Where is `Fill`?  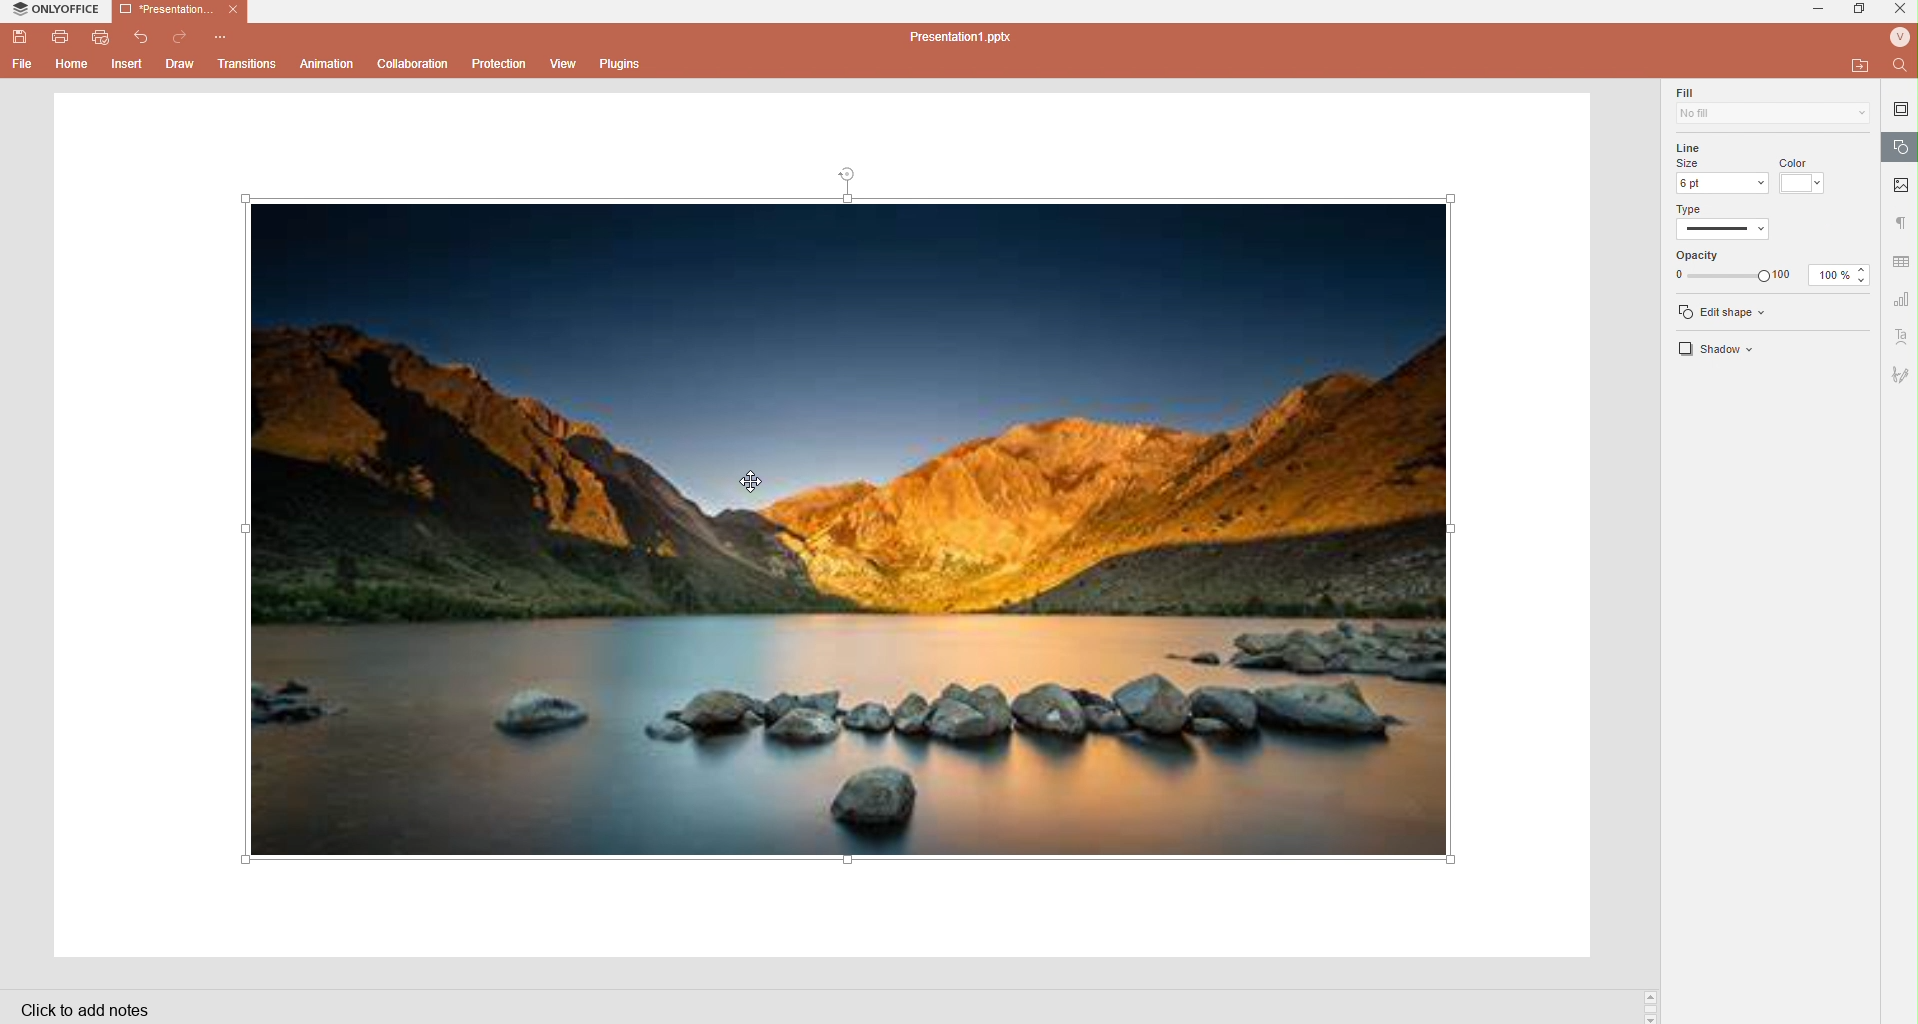 Fill is located at coordinates (1769, 105).